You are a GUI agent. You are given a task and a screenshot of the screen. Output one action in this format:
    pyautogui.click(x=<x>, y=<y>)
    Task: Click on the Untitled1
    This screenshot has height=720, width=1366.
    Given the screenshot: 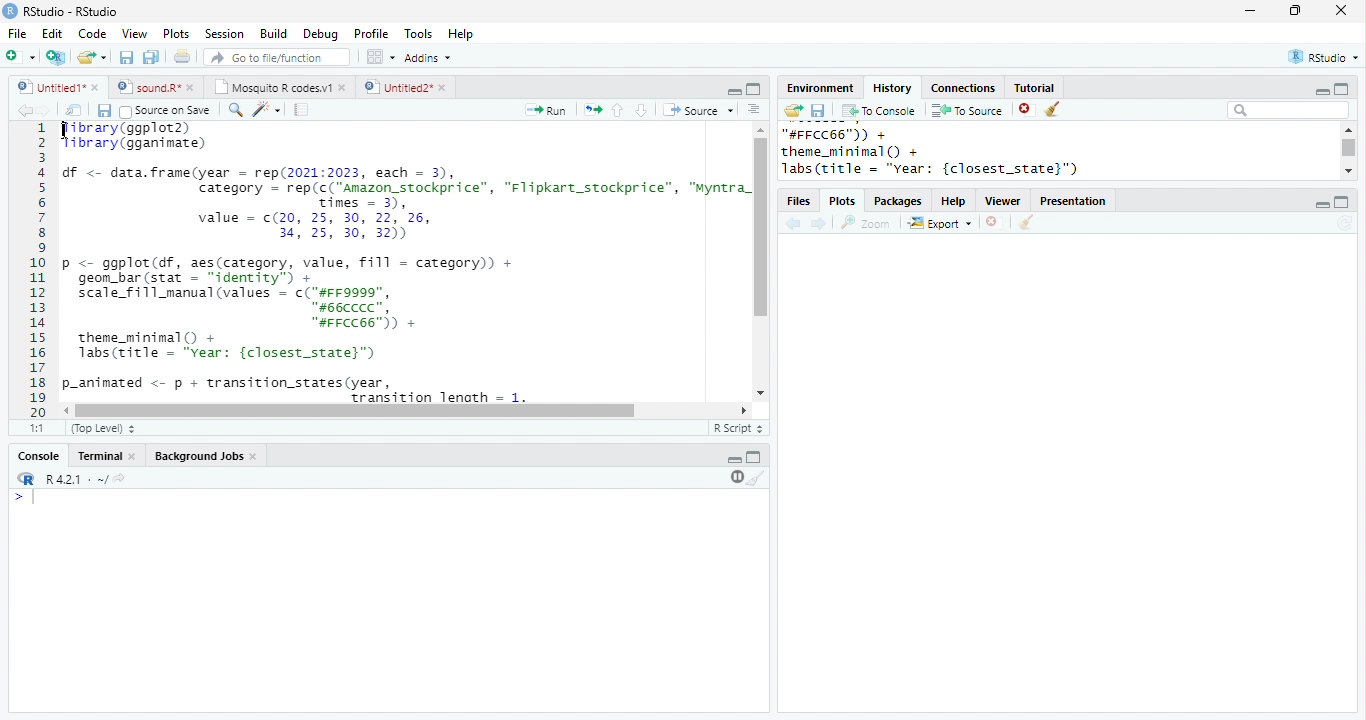 What is the action you would take?
    pyautogui.click(x=47, y=86)
    